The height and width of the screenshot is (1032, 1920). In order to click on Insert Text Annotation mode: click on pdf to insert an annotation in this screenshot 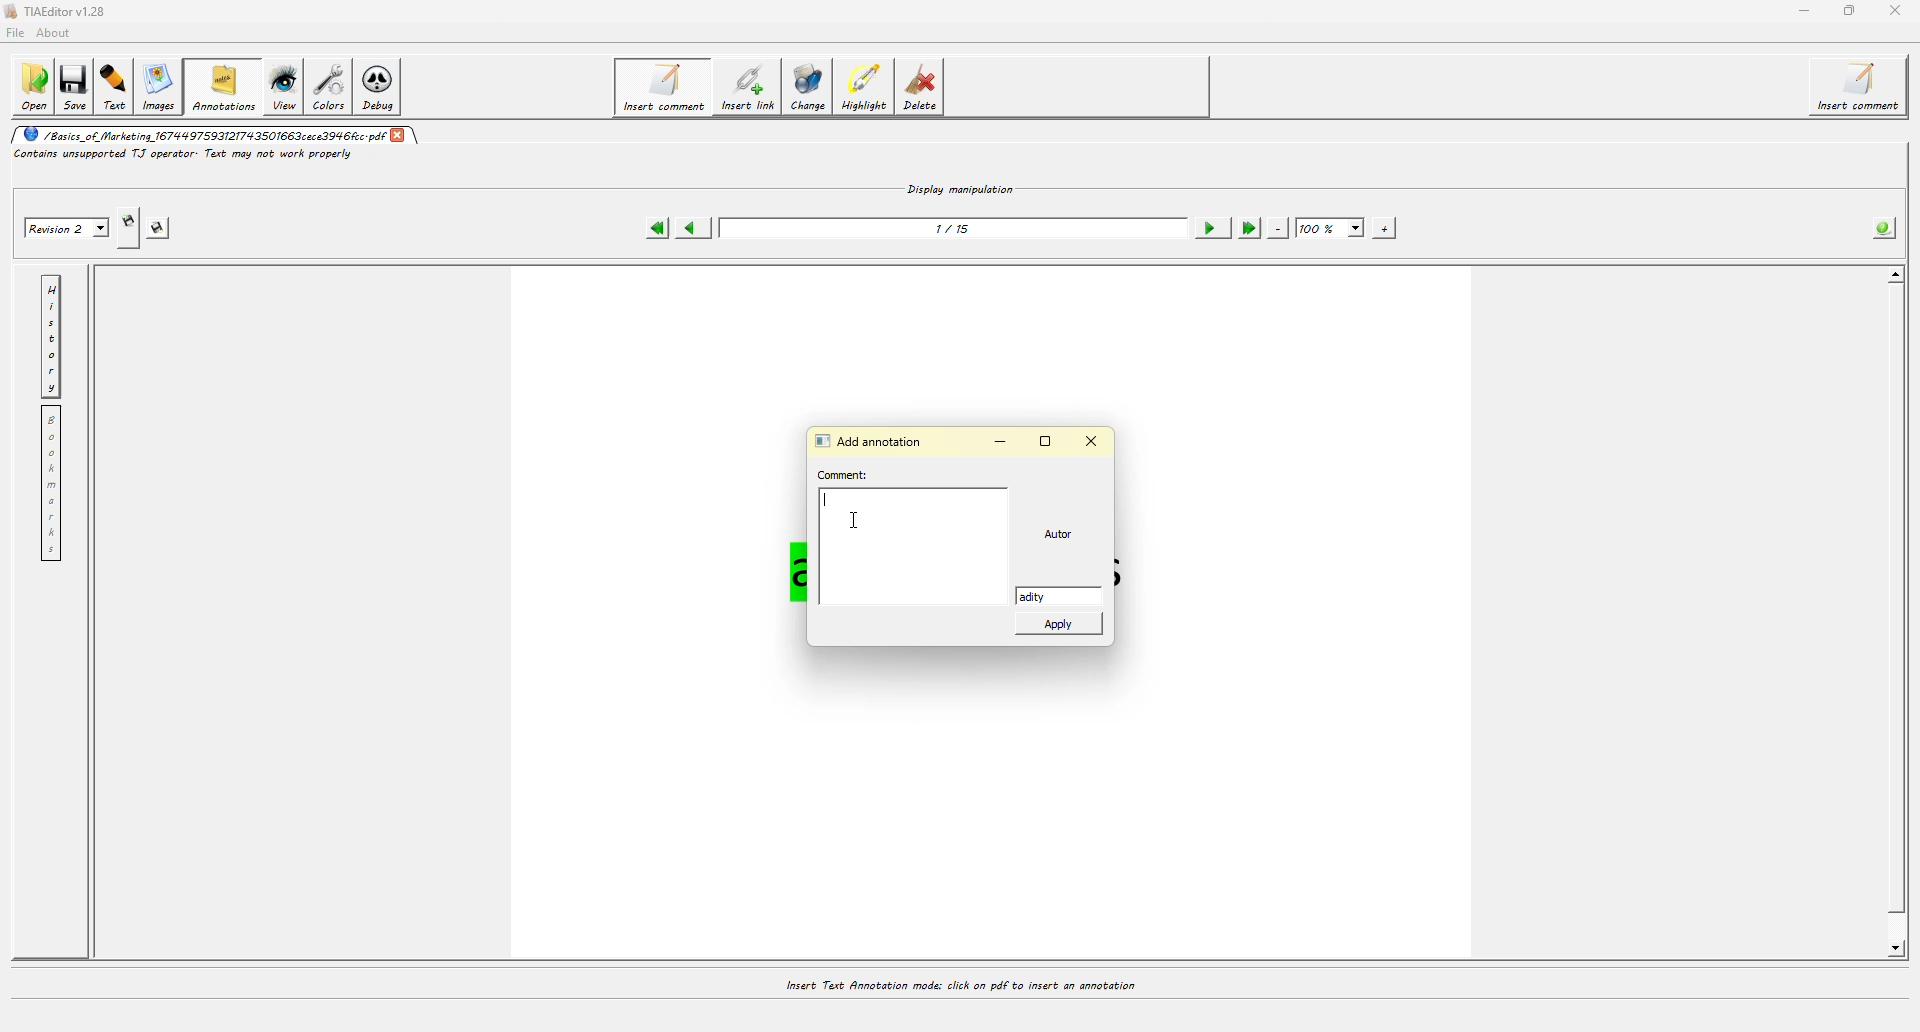, I will do `click(959, 985)`.